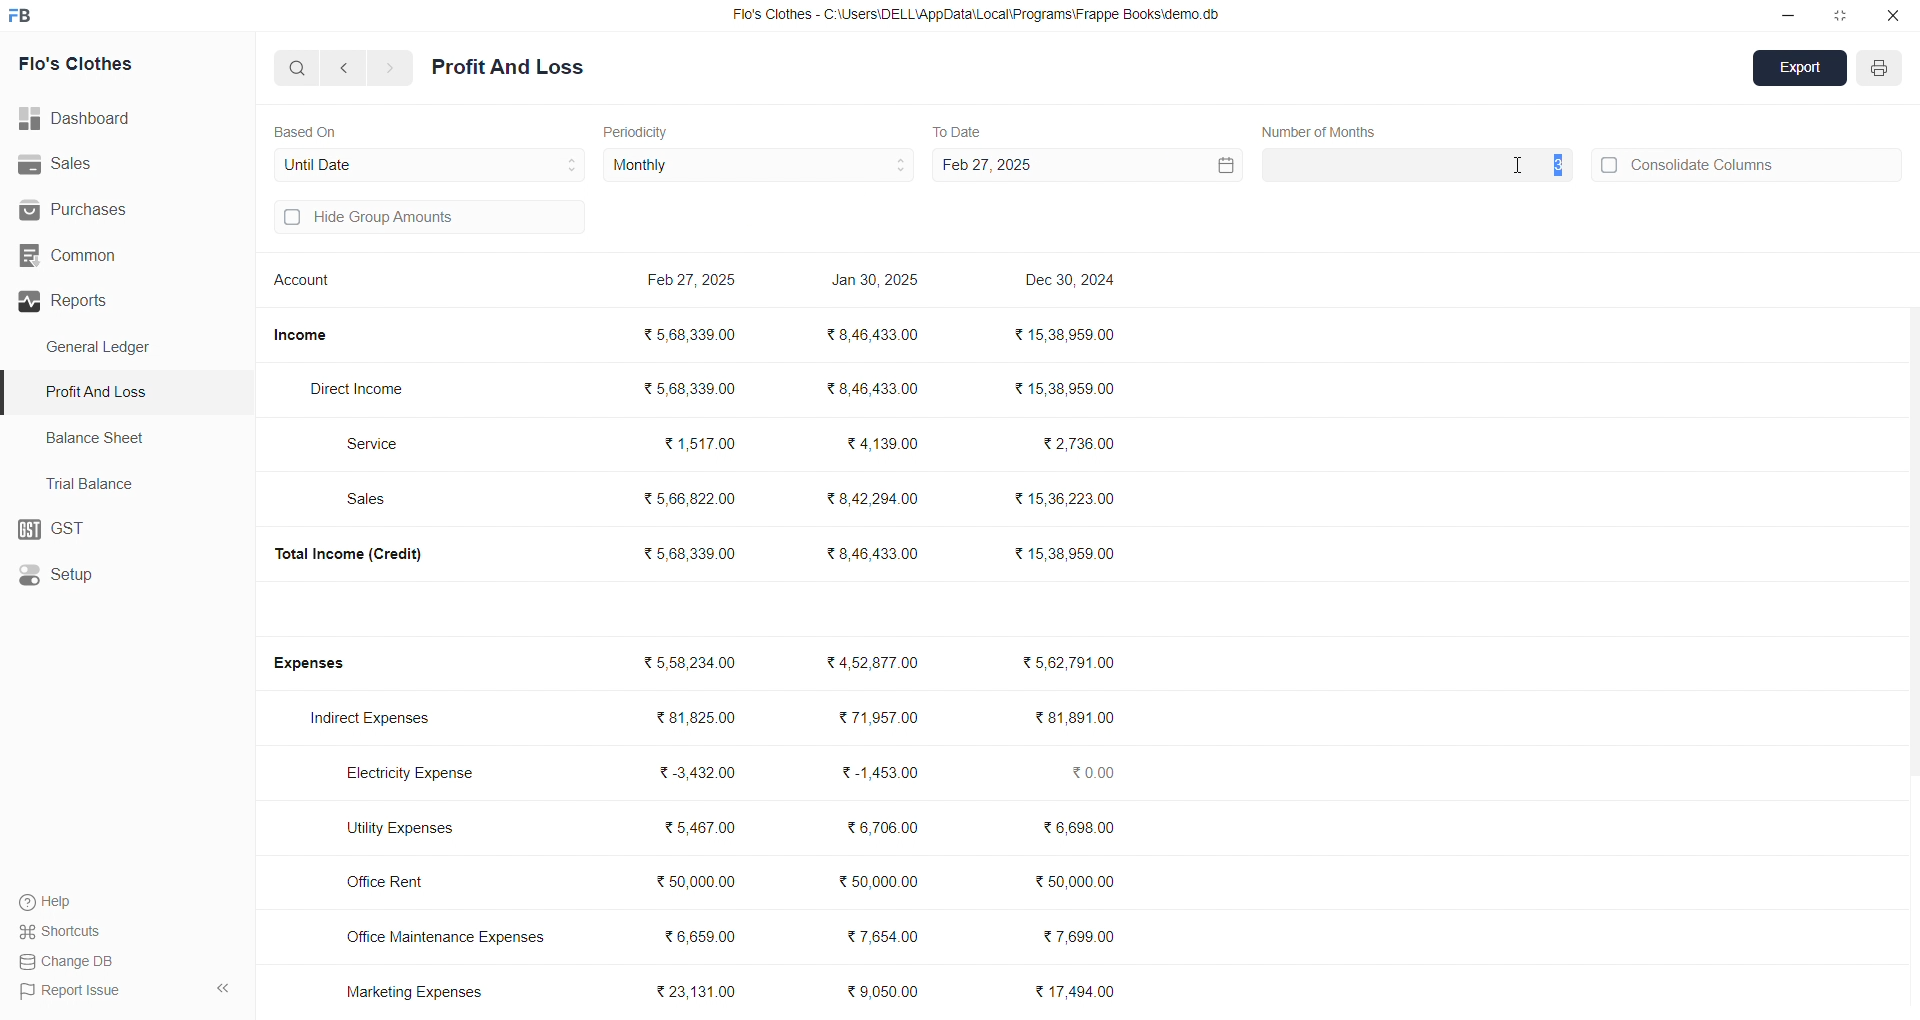 The width and height of the screenshot is (1920, 1020). Describe the element at coordinates (367, 390) in the screenshot. I see `Direct Income` at that location.